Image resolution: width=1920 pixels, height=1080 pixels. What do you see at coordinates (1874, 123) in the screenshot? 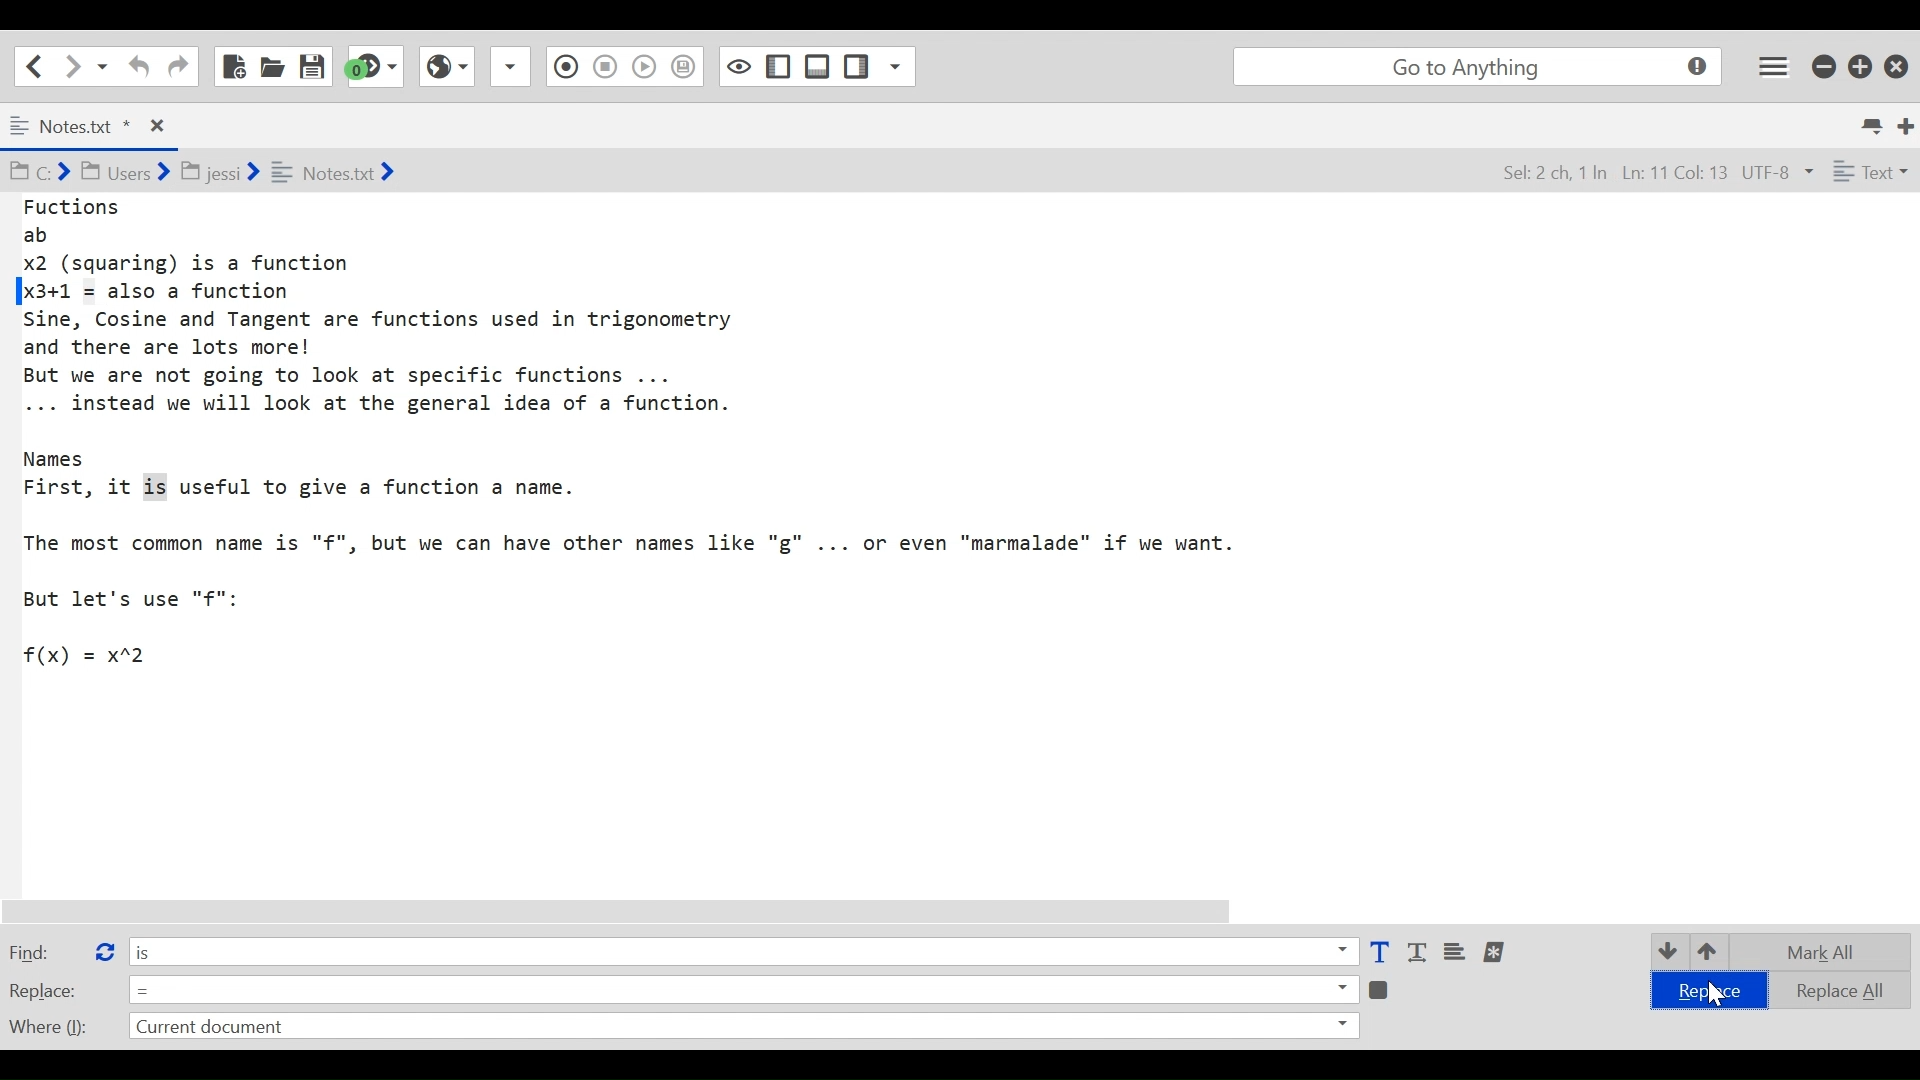
I see `List All Tabs` at bounding box center [1874, 123].